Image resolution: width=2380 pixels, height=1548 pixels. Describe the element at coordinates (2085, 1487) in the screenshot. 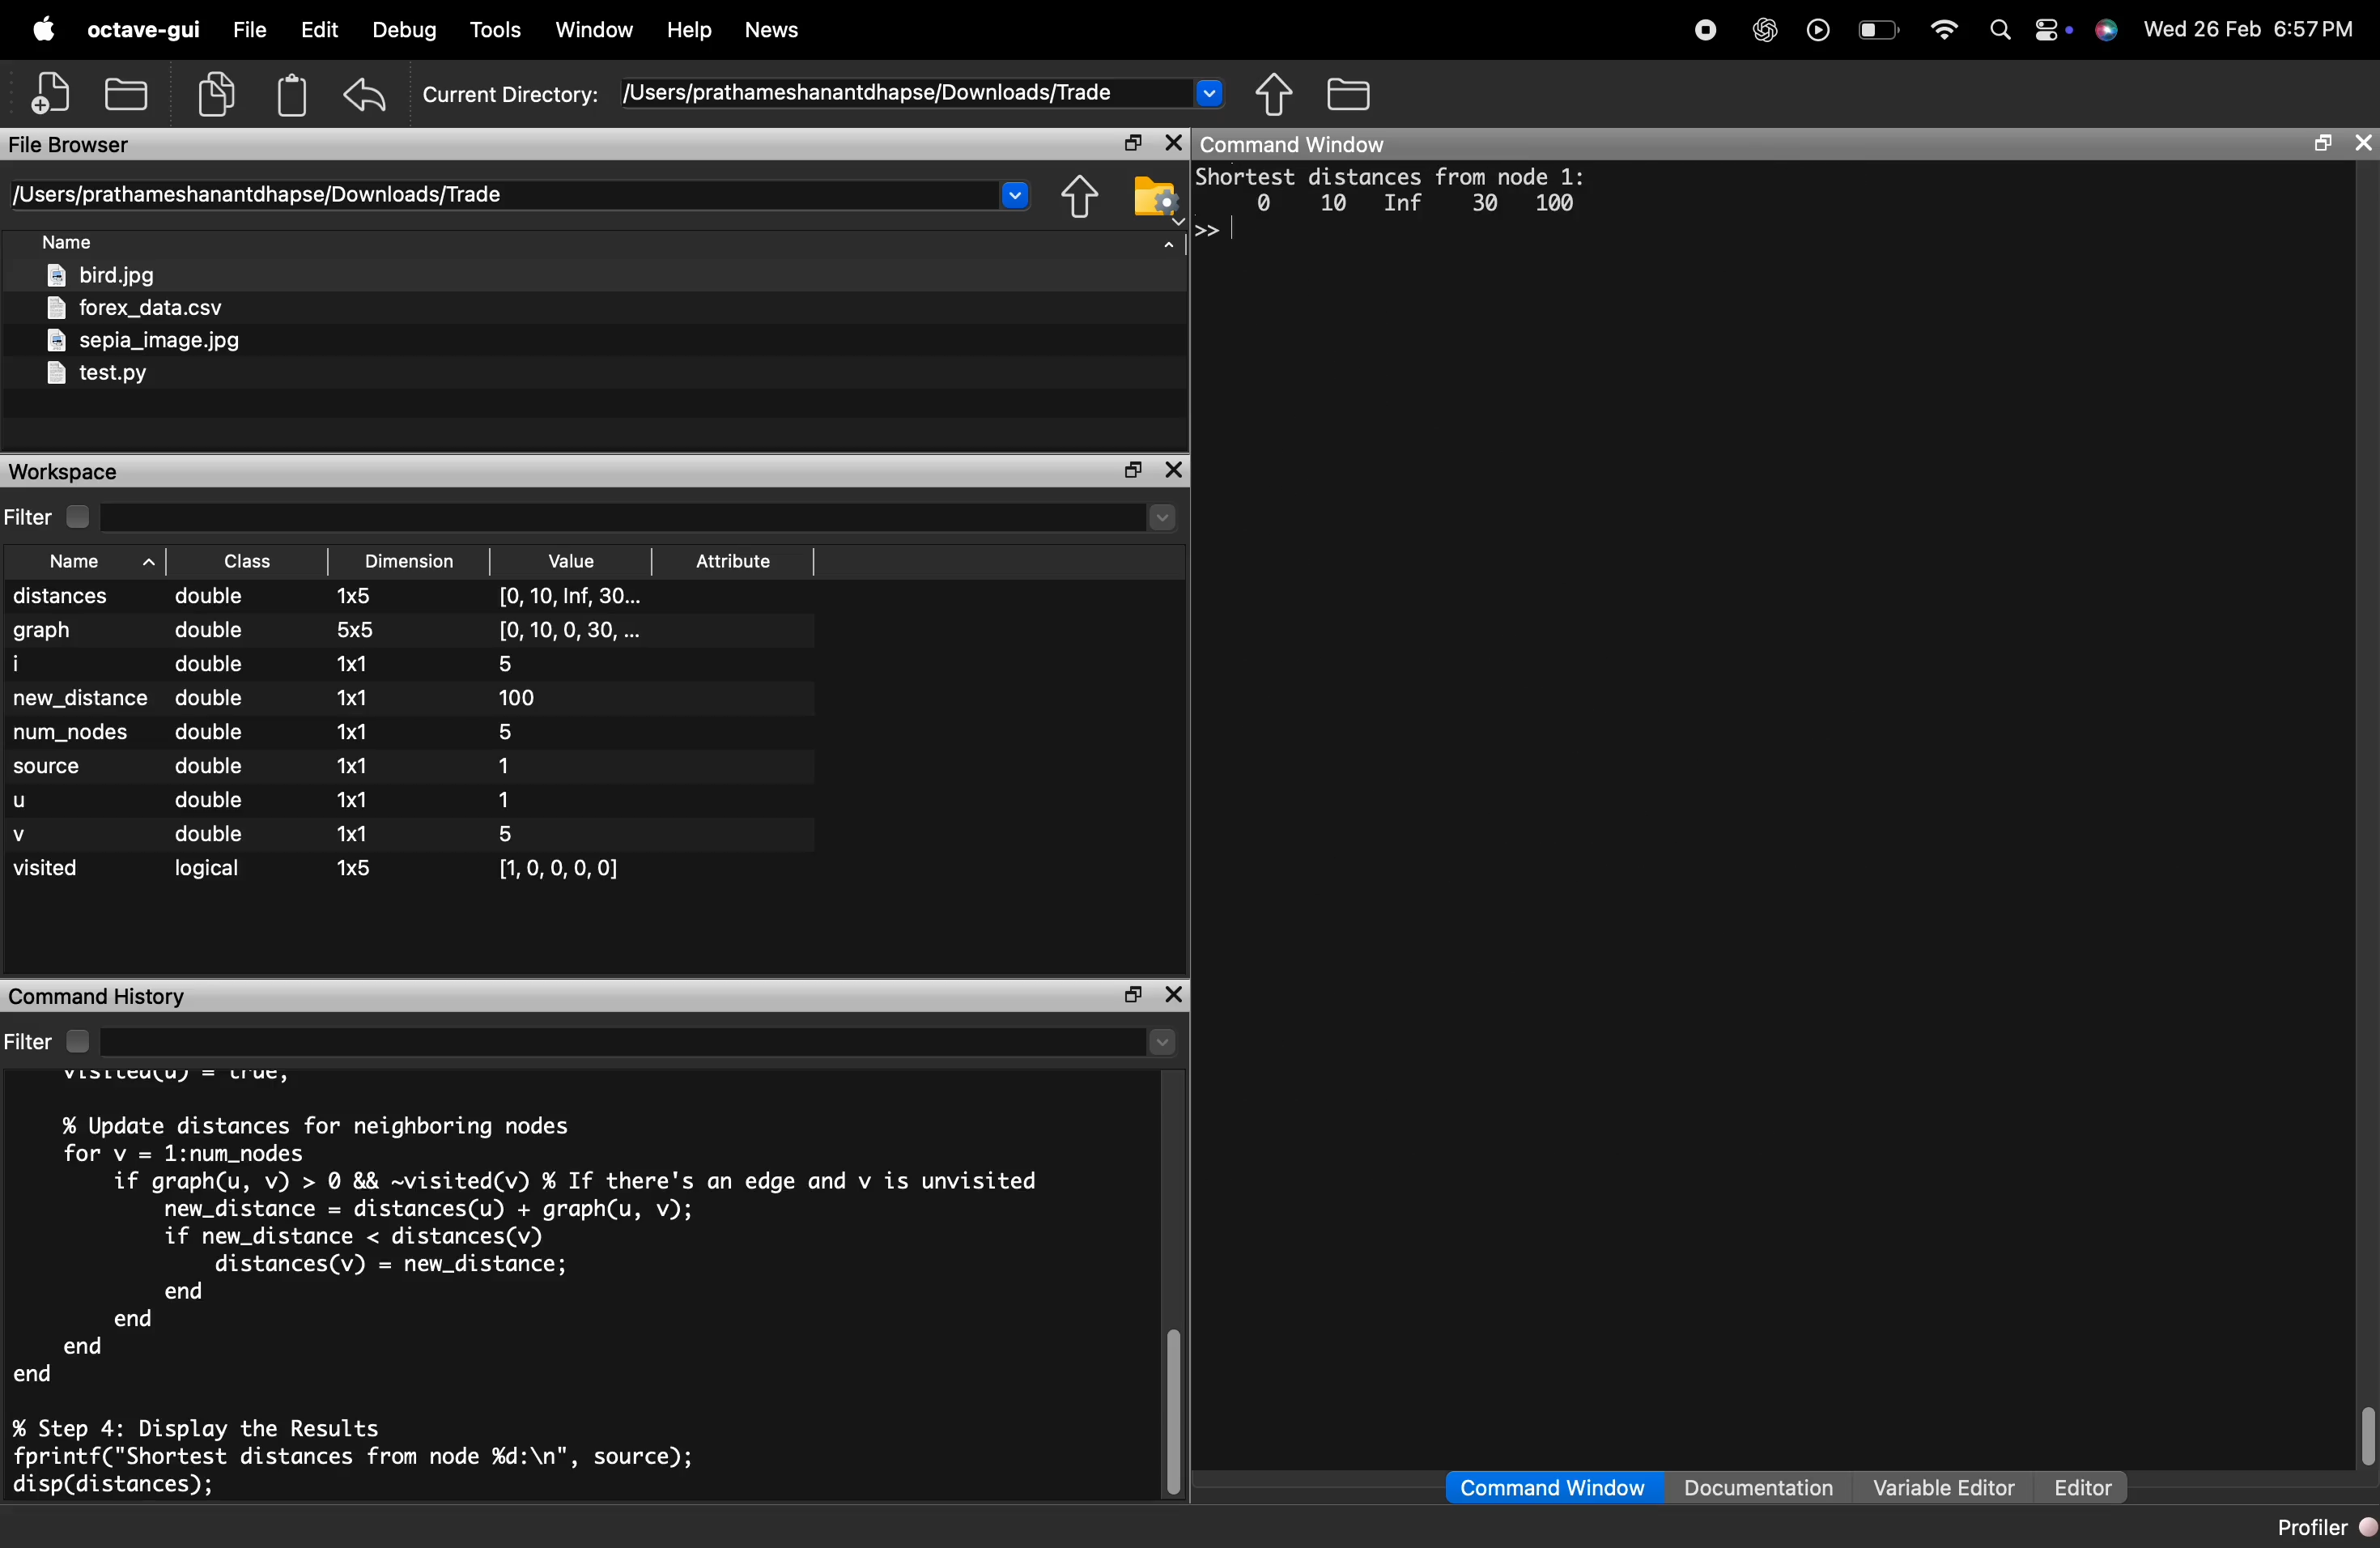

I see `editor` at that location.